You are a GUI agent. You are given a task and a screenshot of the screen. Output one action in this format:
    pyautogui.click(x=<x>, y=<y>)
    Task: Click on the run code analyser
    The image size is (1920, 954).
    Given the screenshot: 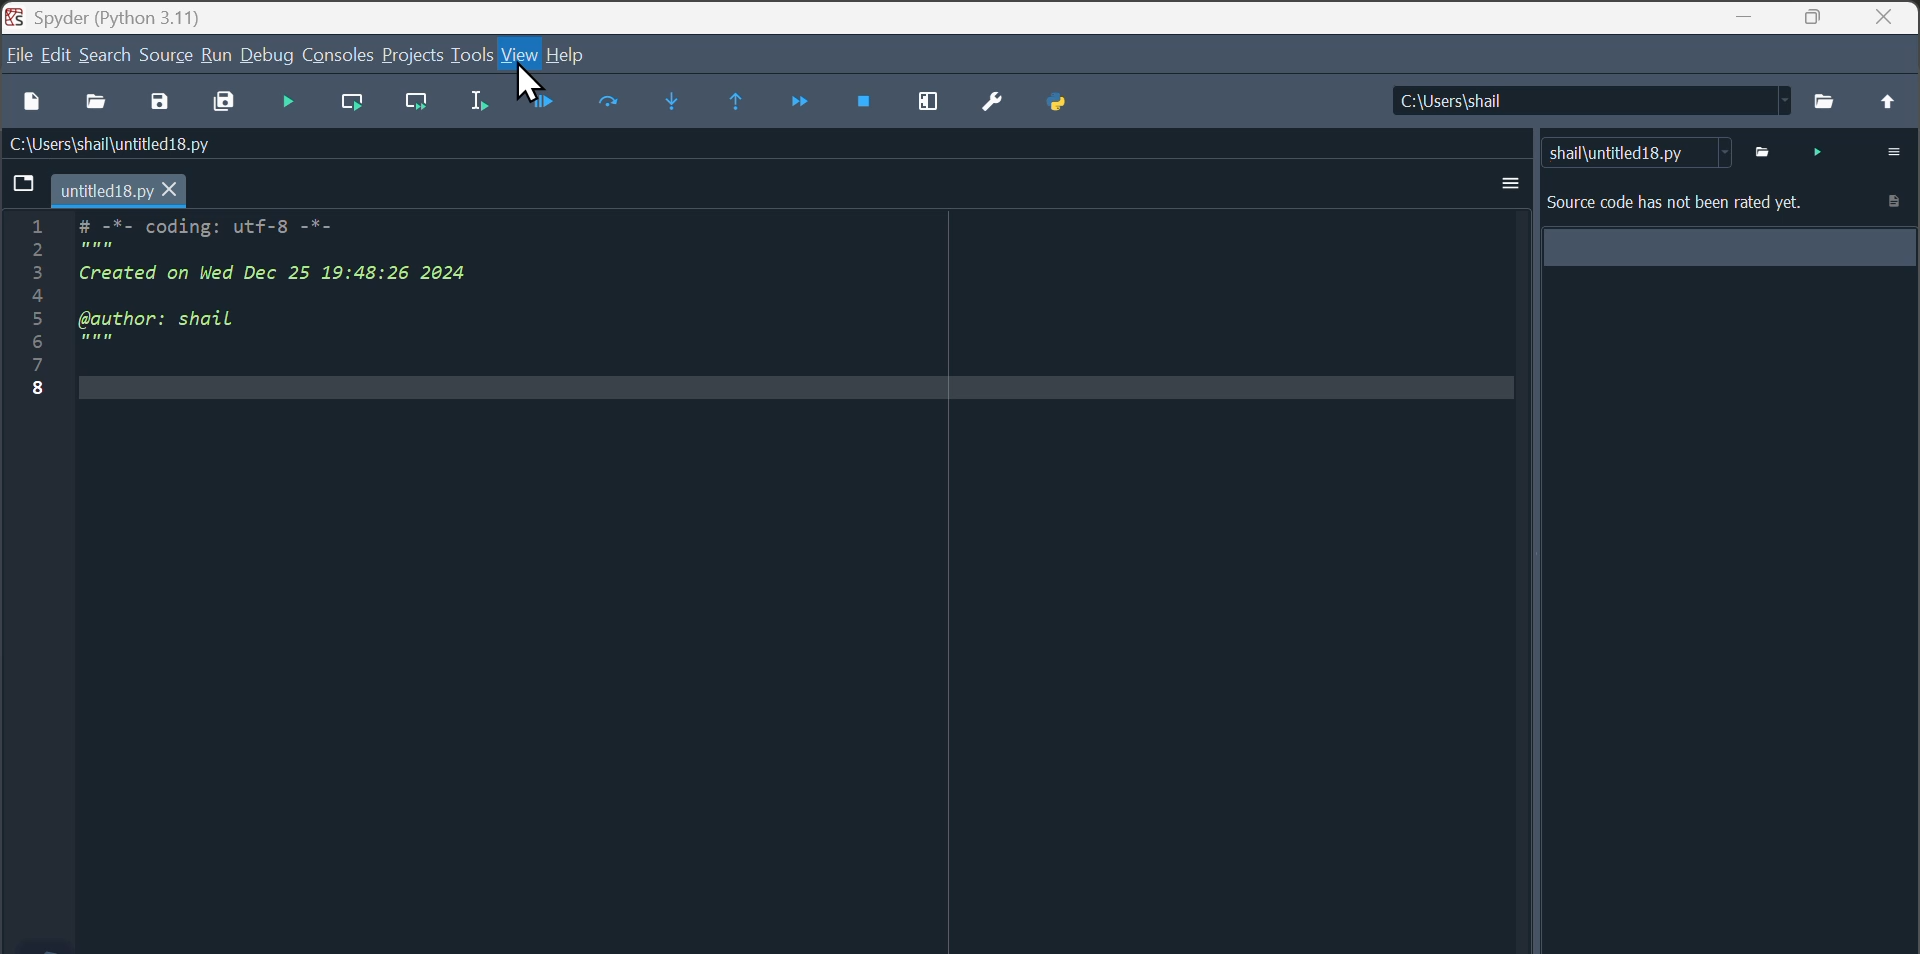 What is the action you would take?
    pyautogui.click(x=1816, y=151)
    